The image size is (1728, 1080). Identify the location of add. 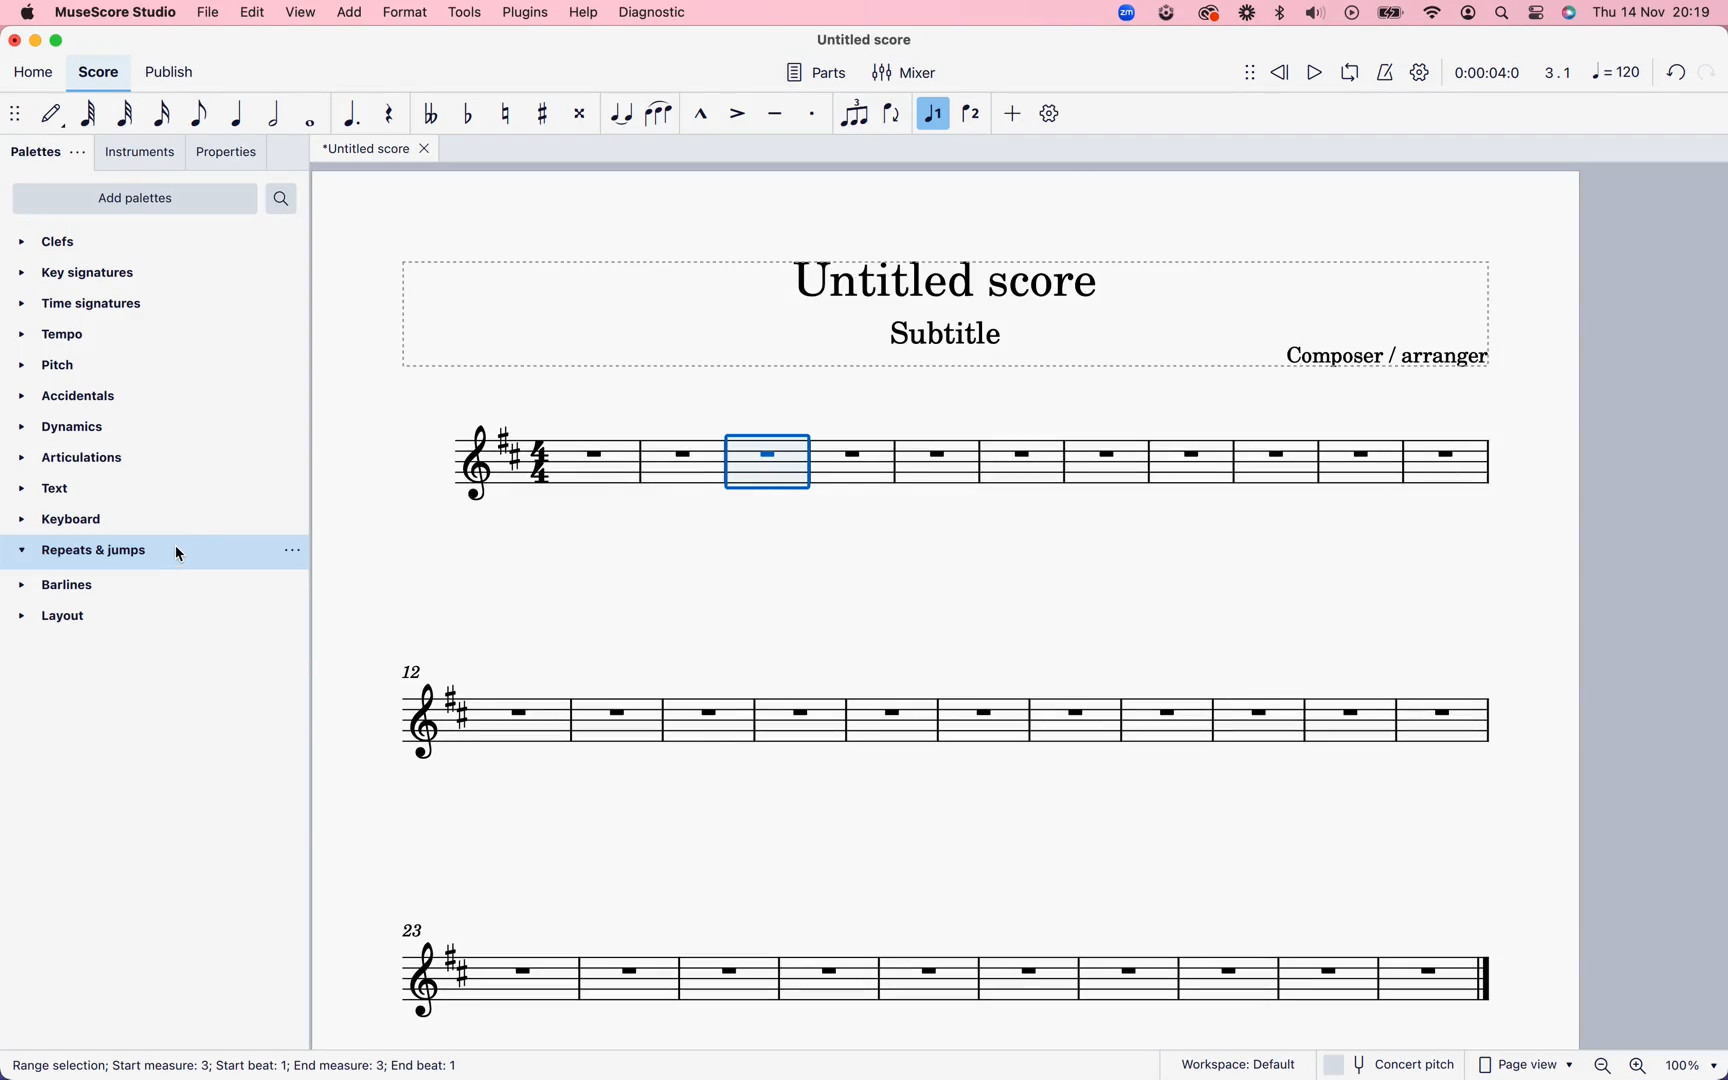
(351, 13).